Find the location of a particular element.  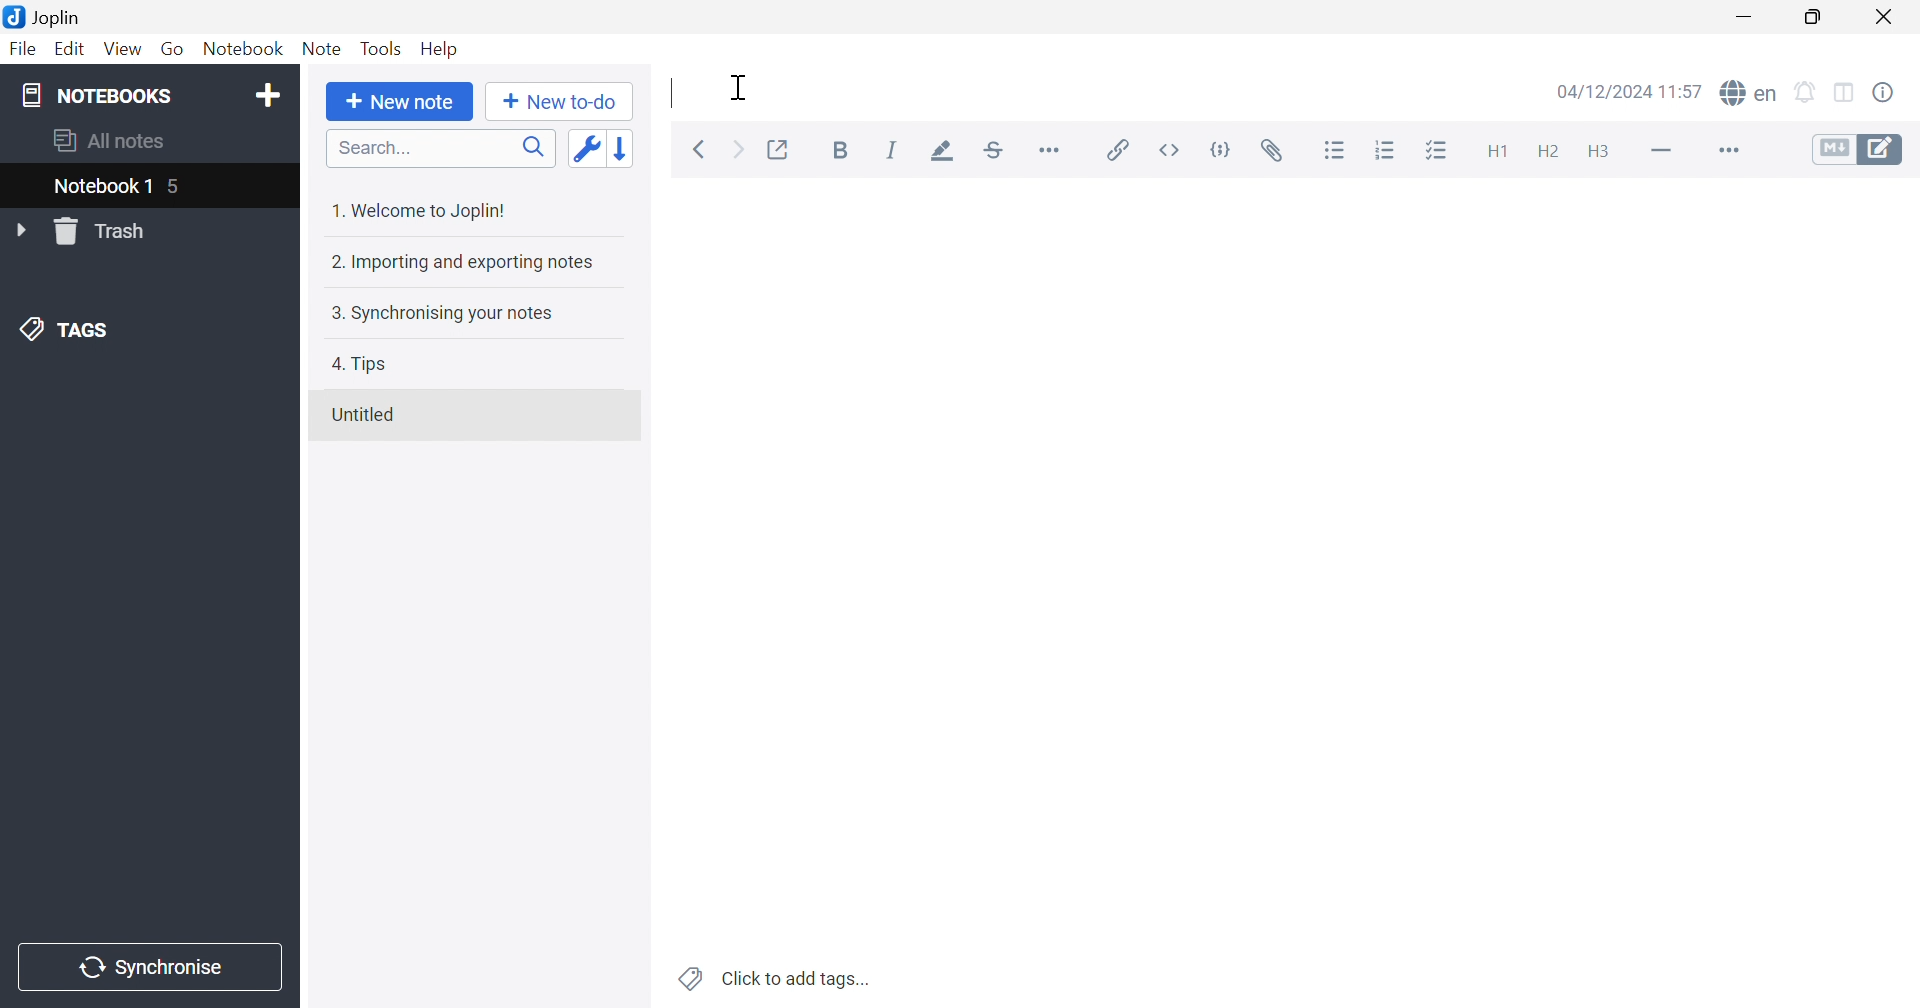

Heading 3 is located at coordinates (1600, 154).